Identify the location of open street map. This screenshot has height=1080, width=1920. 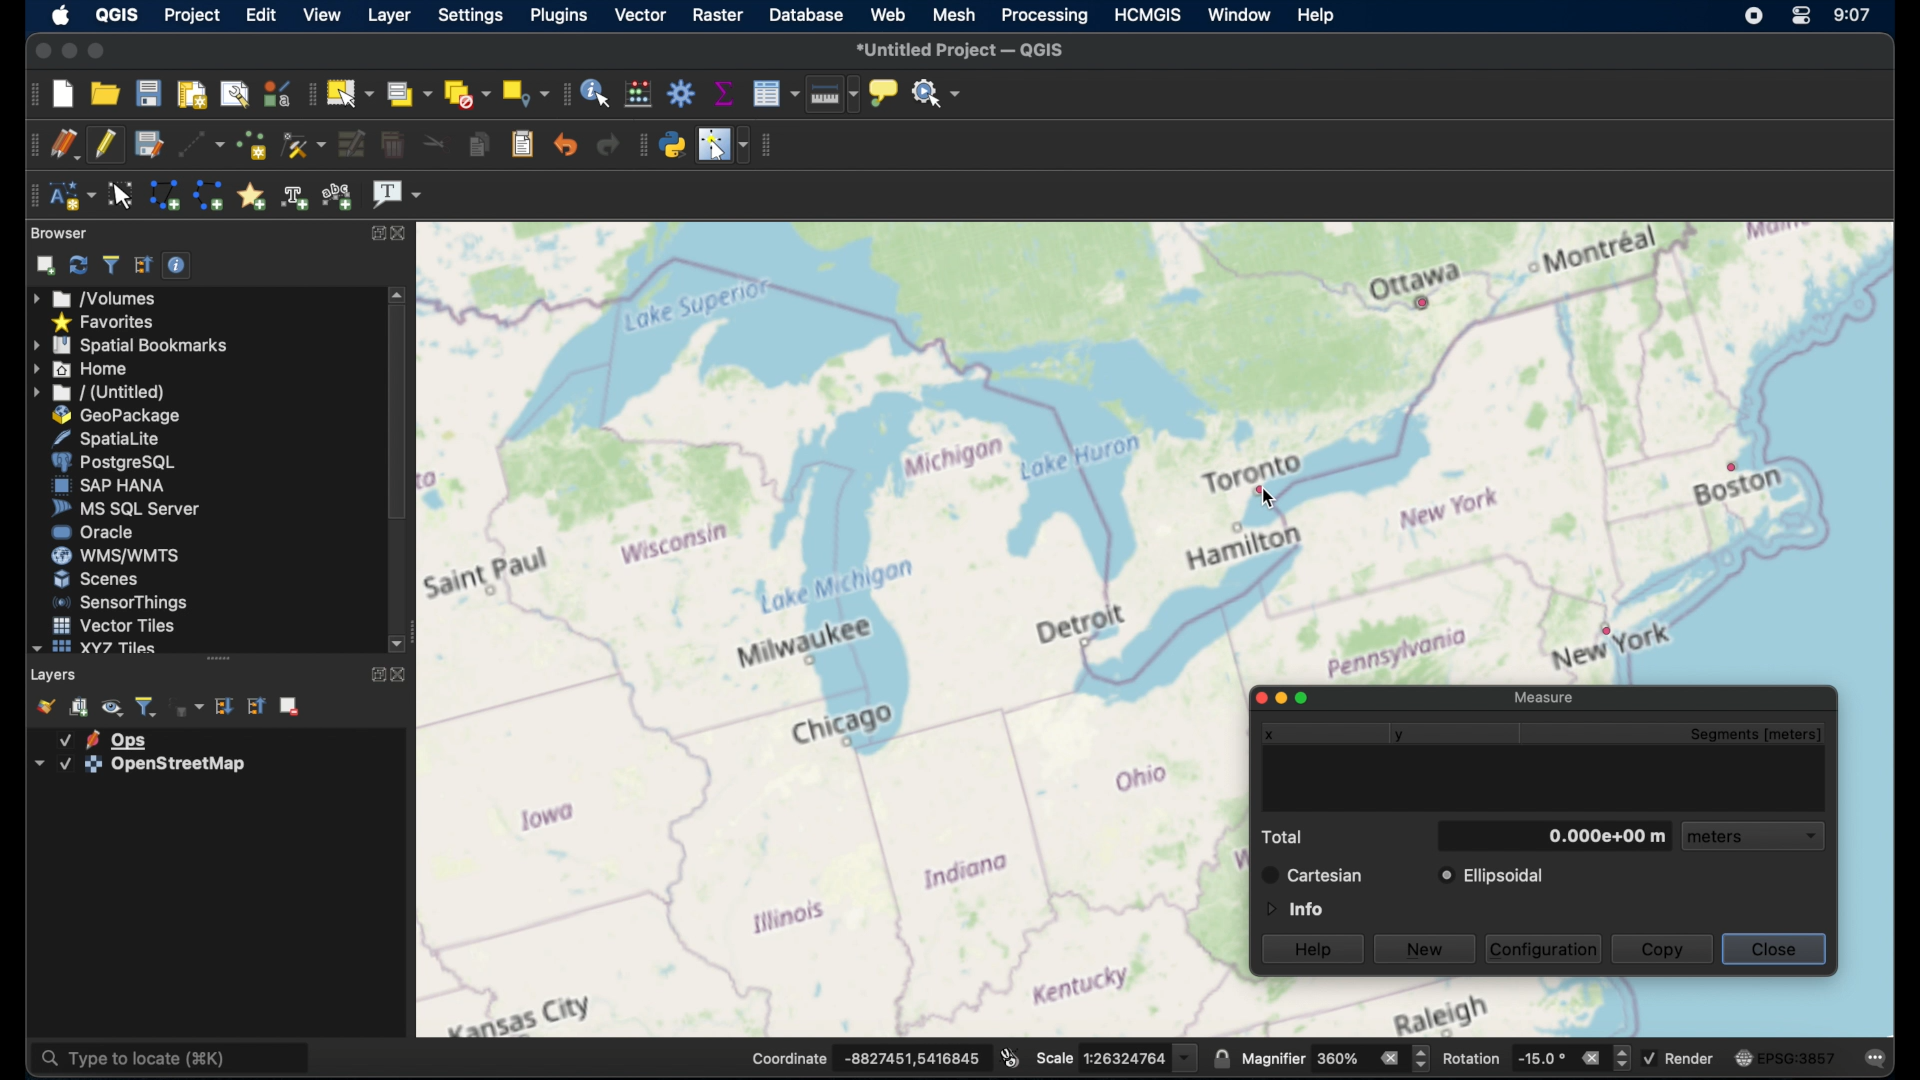
(1589, 493).